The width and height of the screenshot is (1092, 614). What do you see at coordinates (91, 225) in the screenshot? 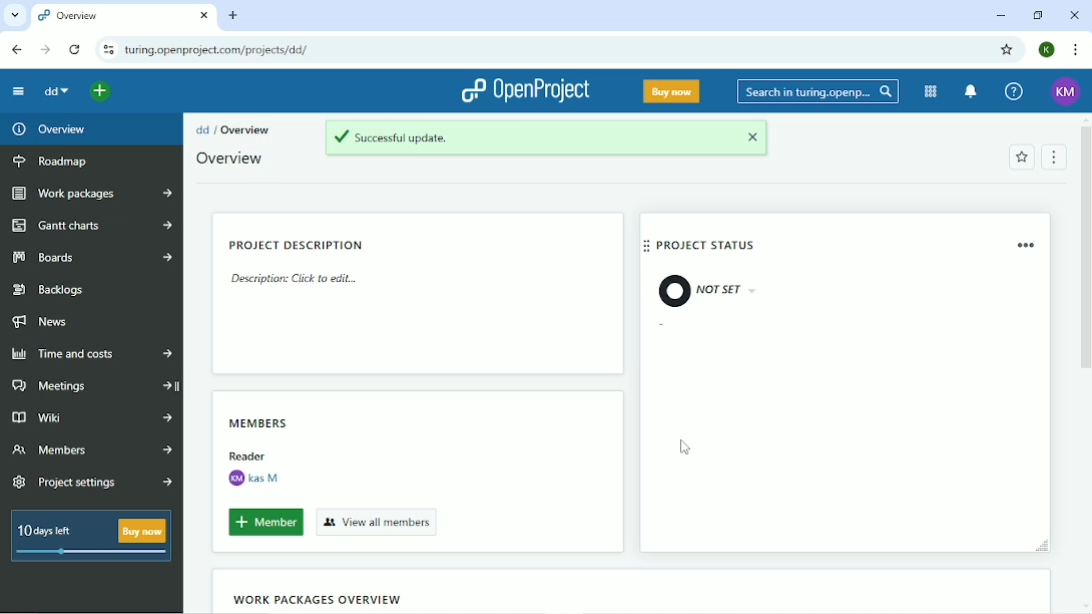
I see `Gantt charts` at bounding box center [91, 225].